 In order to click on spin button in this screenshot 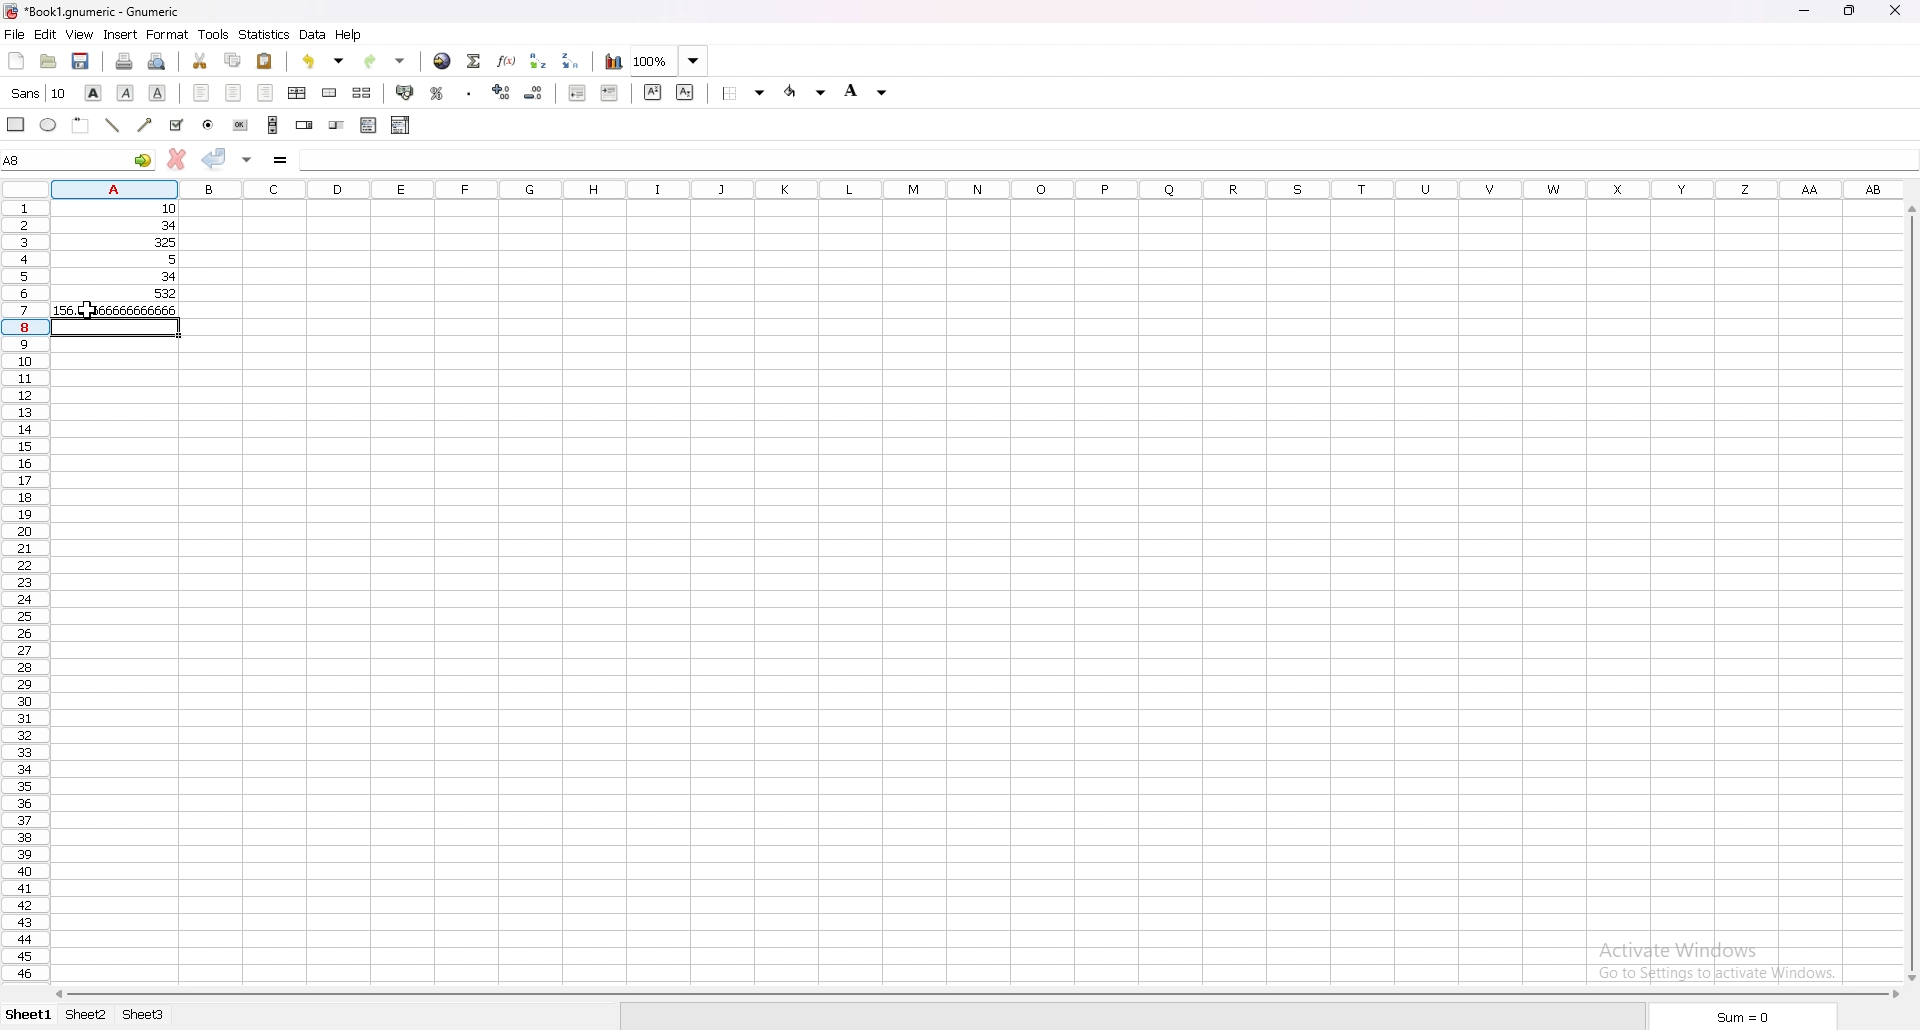, I will do `click(304, 125)`.